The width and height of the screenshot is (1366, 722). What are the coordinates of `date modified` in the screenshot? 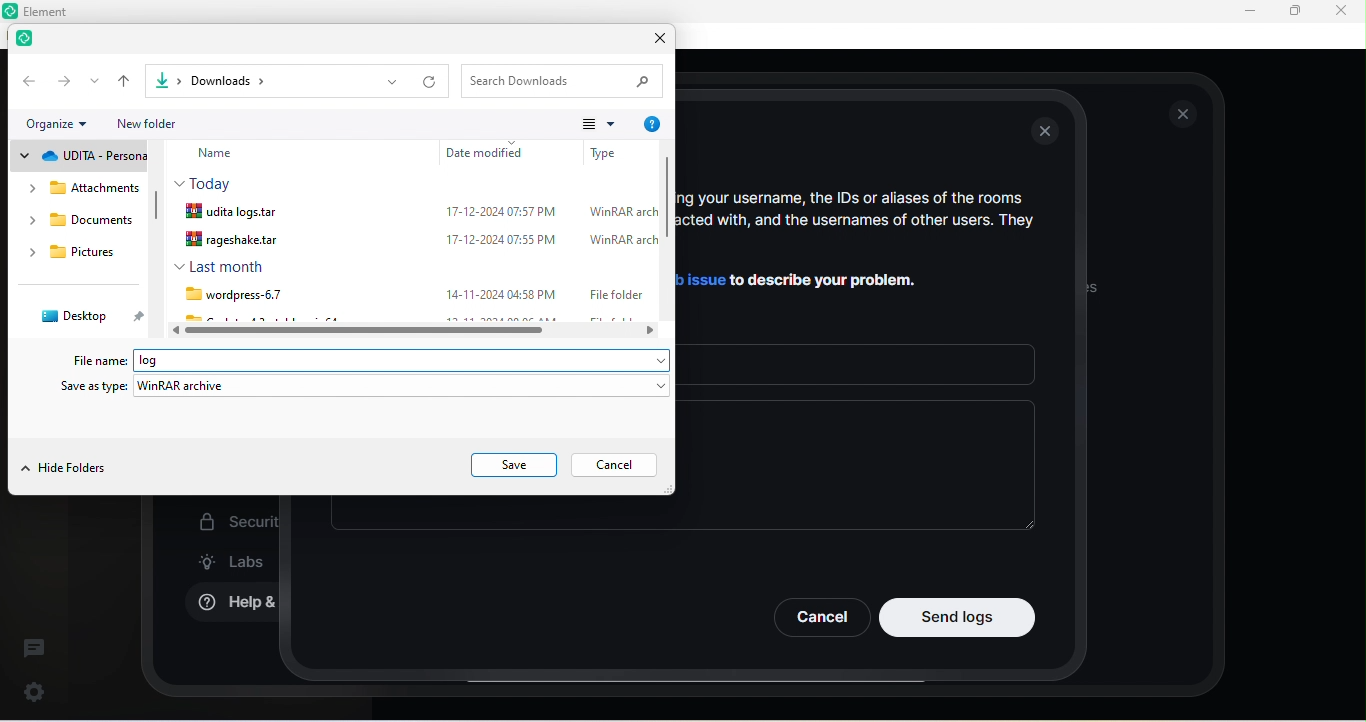 It's located at (490, 152).